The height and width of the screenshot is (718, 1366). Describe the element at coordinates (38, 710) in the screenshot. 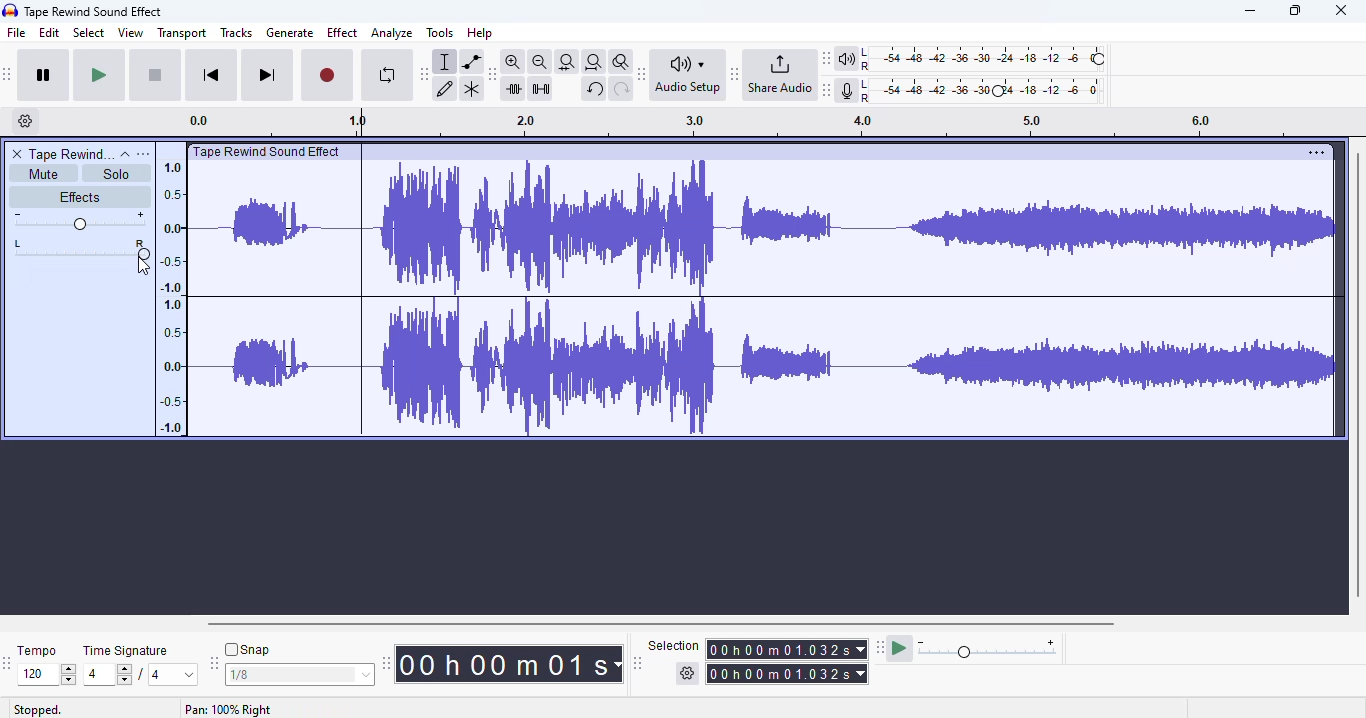

I see `stopped` at that location.